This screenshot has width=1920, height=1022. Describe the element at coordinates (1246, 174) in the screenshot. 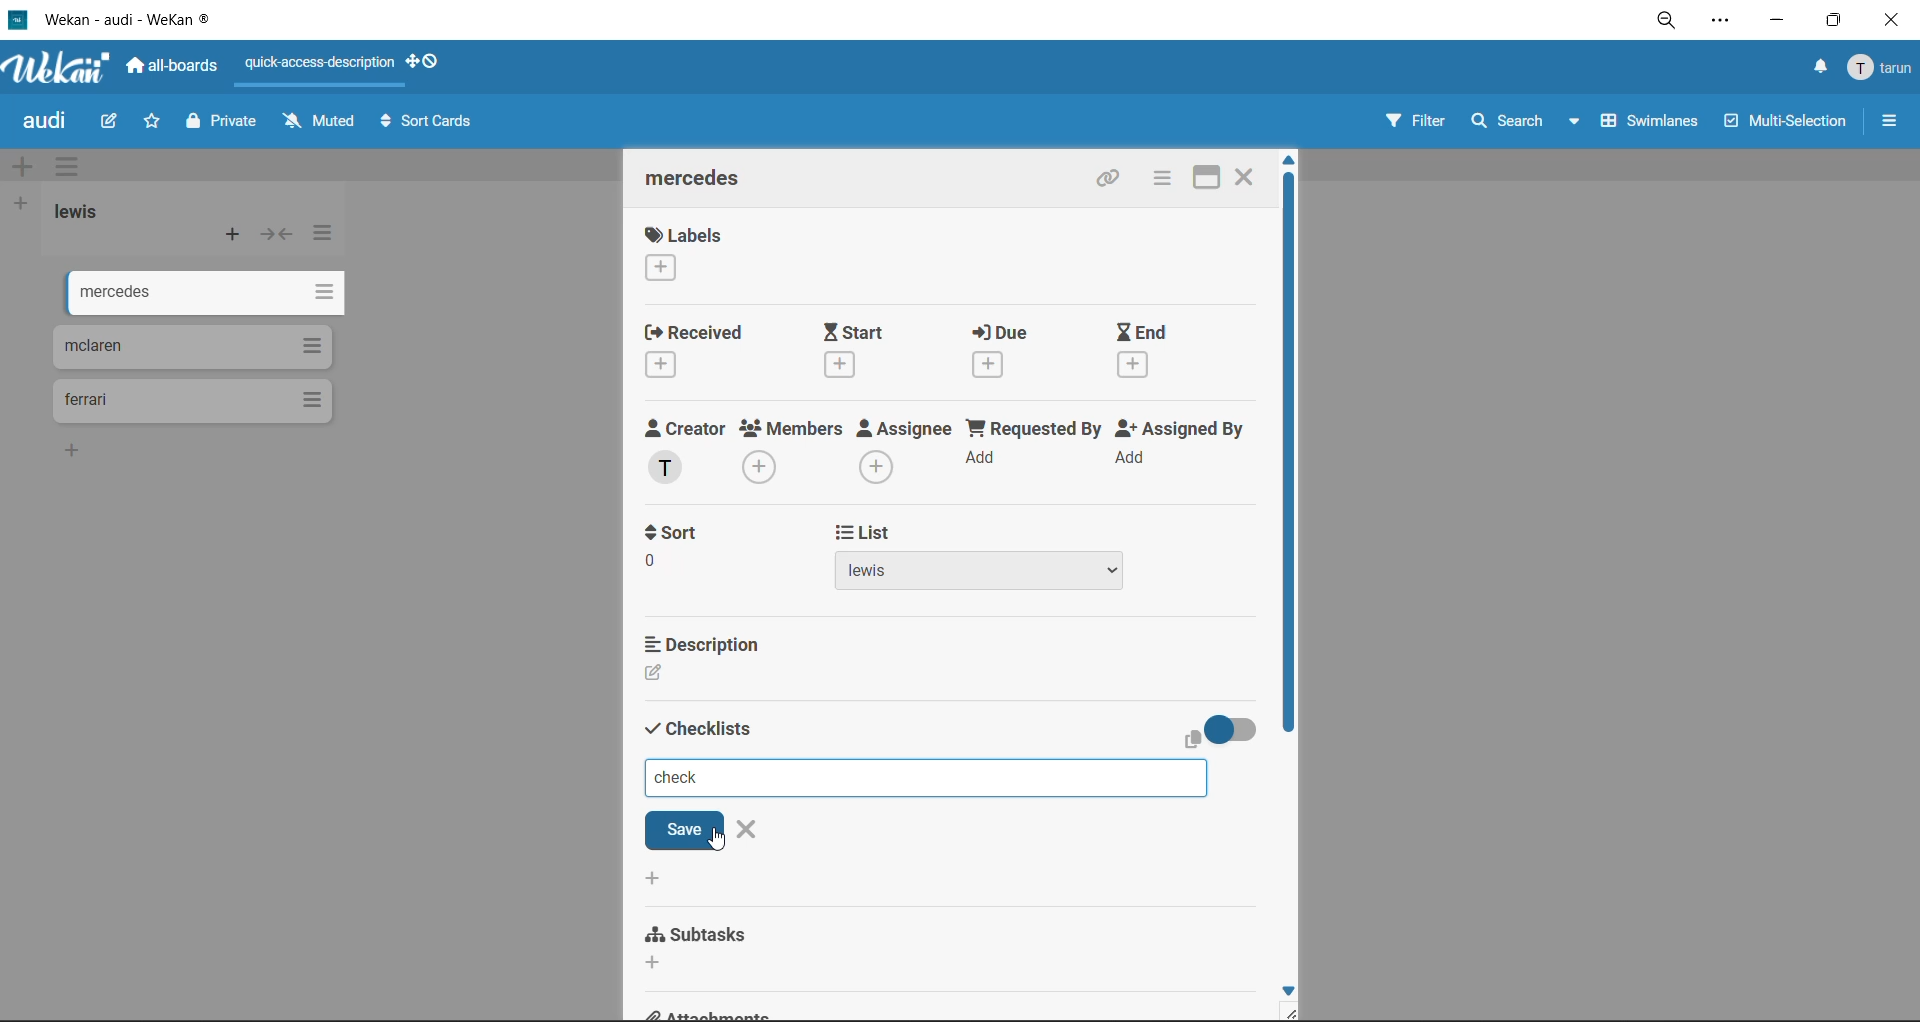

I see `close` at that location.